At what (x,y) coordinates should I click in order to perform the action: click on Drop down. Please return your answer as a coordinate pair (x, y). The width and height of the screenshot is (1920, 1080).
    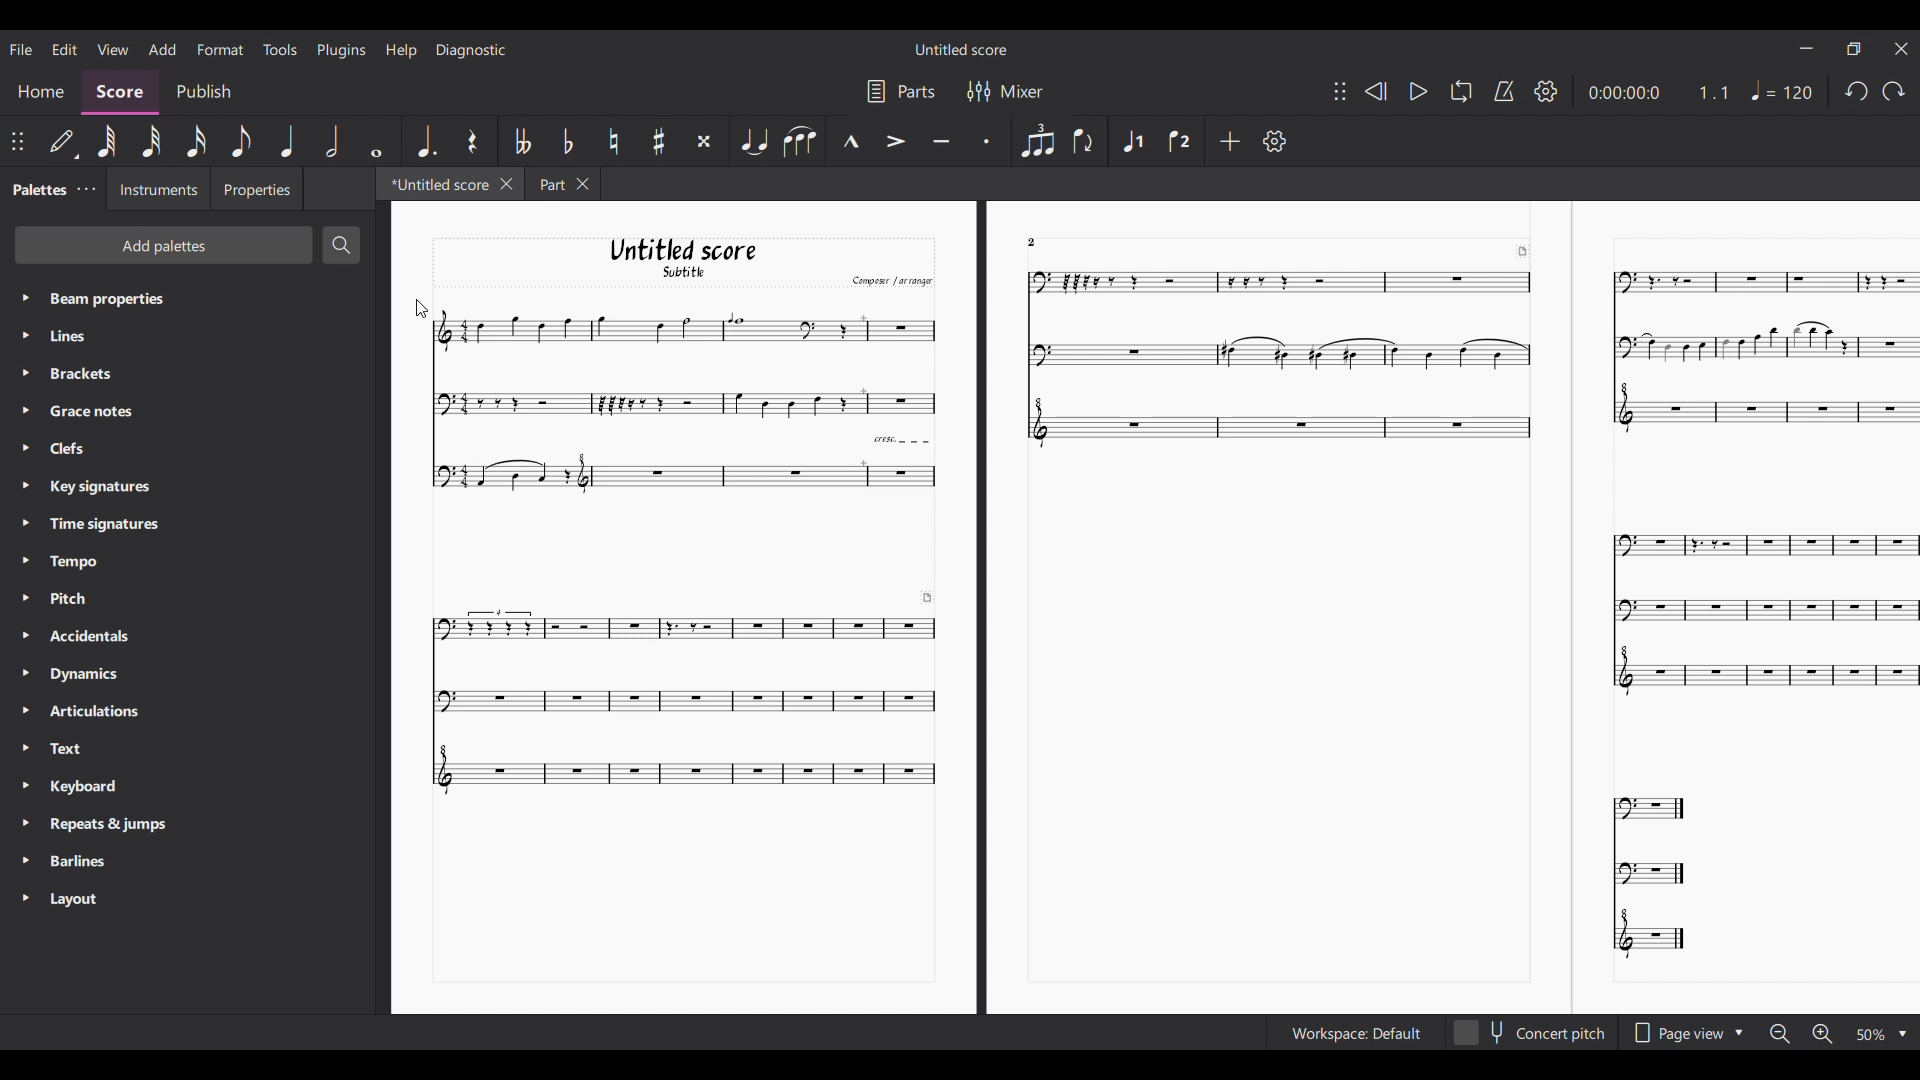
    Looking at the image, I should click on (1742, 1031).